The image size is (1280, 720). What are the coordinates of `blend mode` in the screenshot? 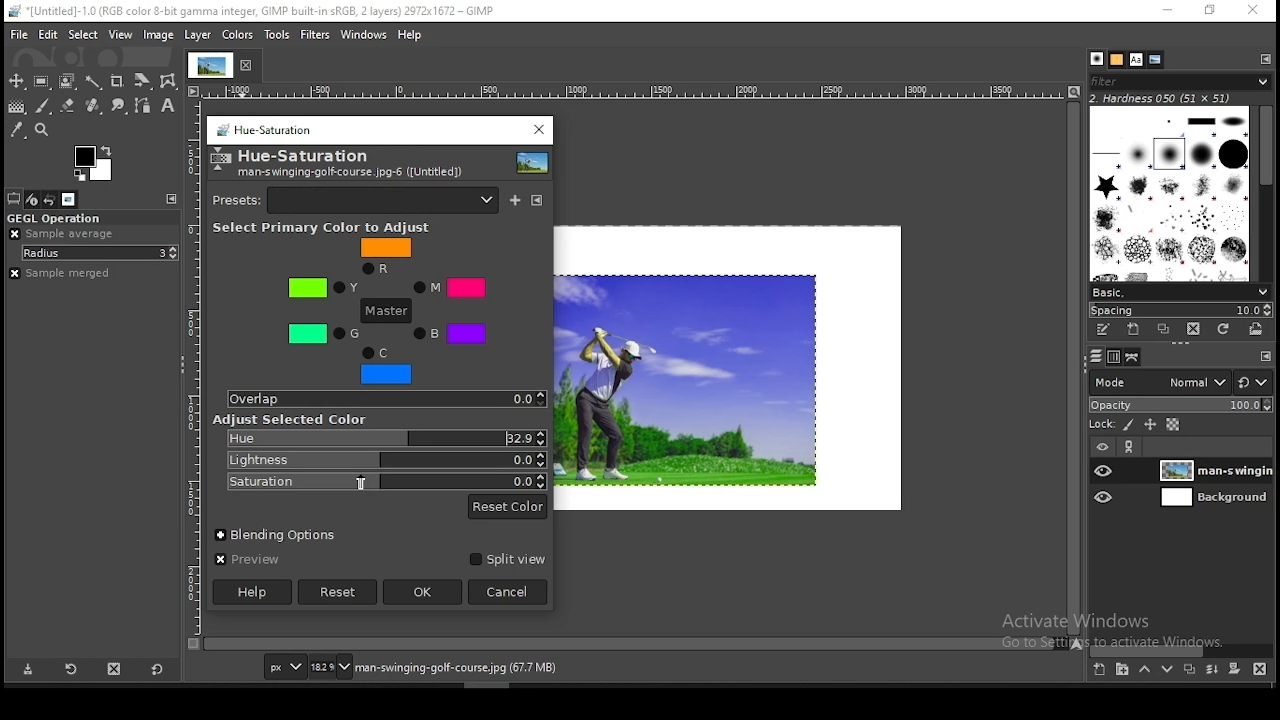 It's located at (1181, 382).